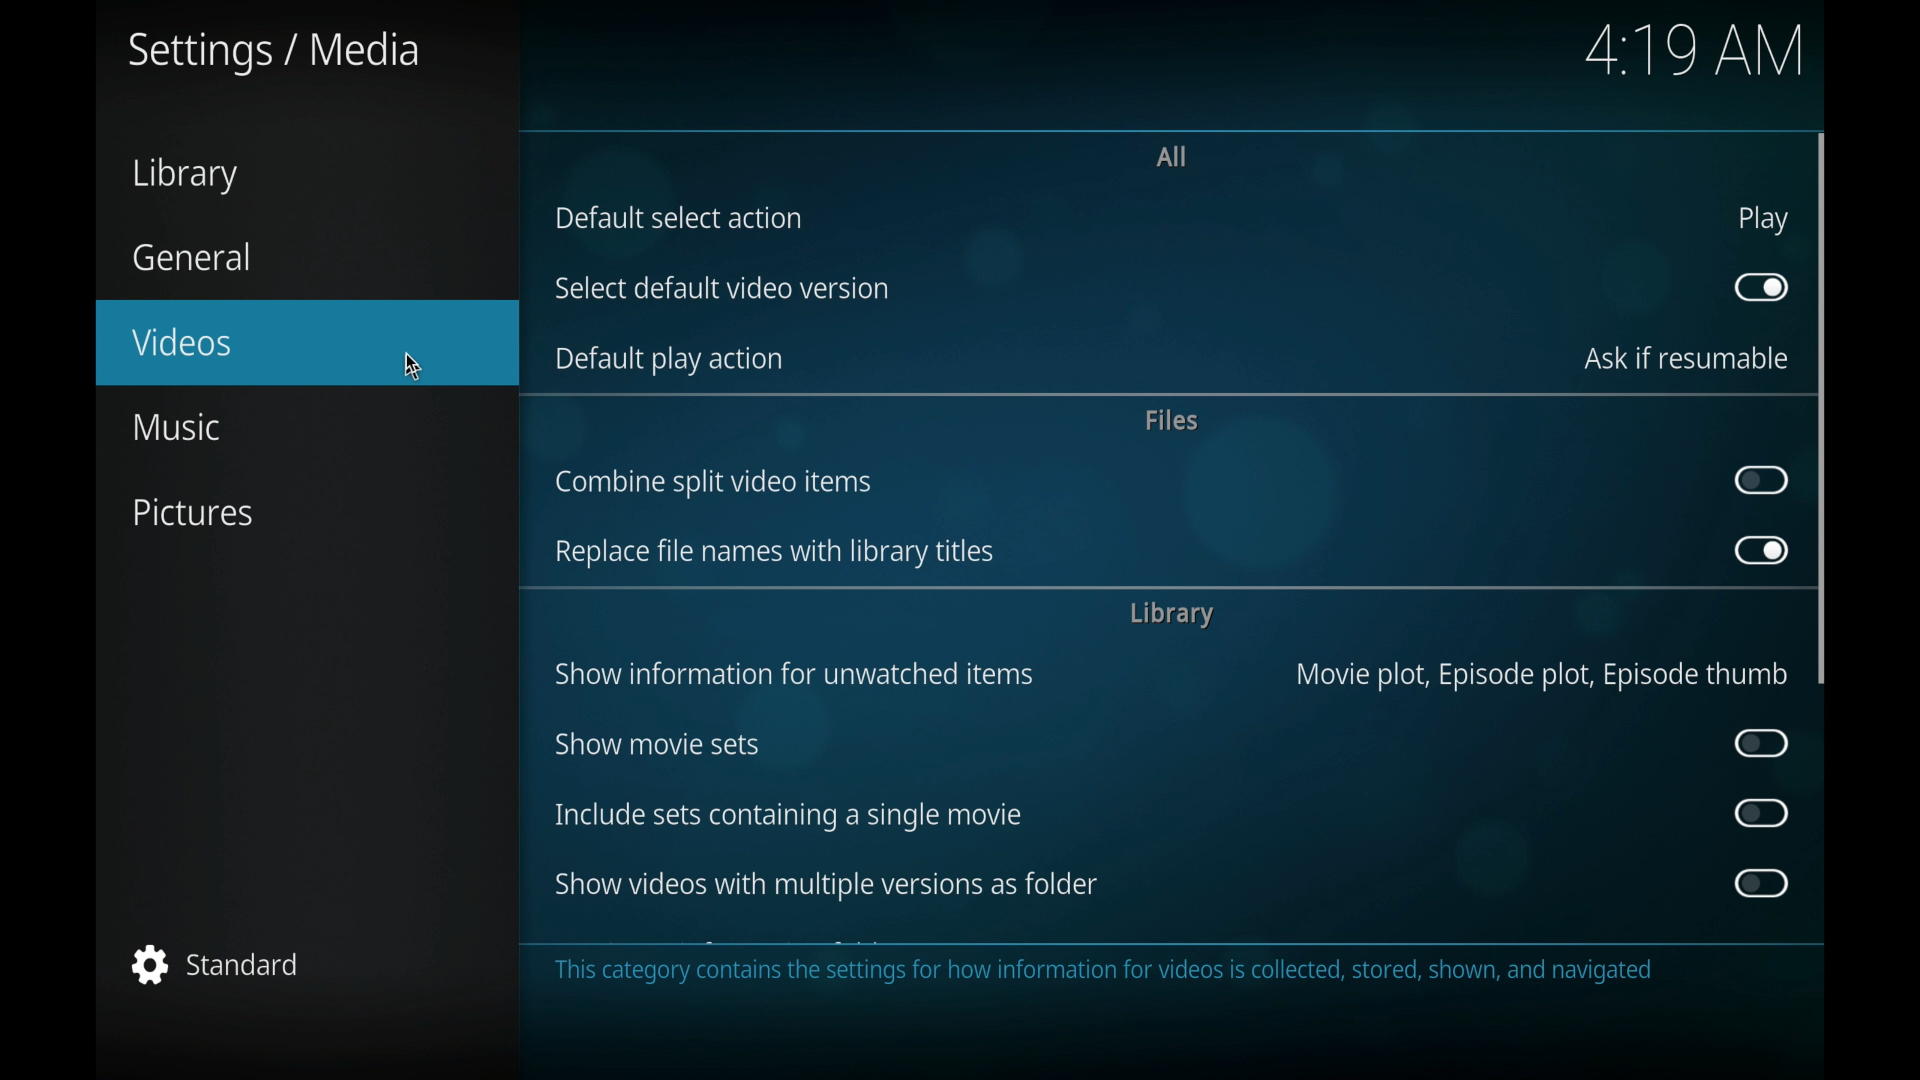  I want to click on pictures, so click(191, 512).